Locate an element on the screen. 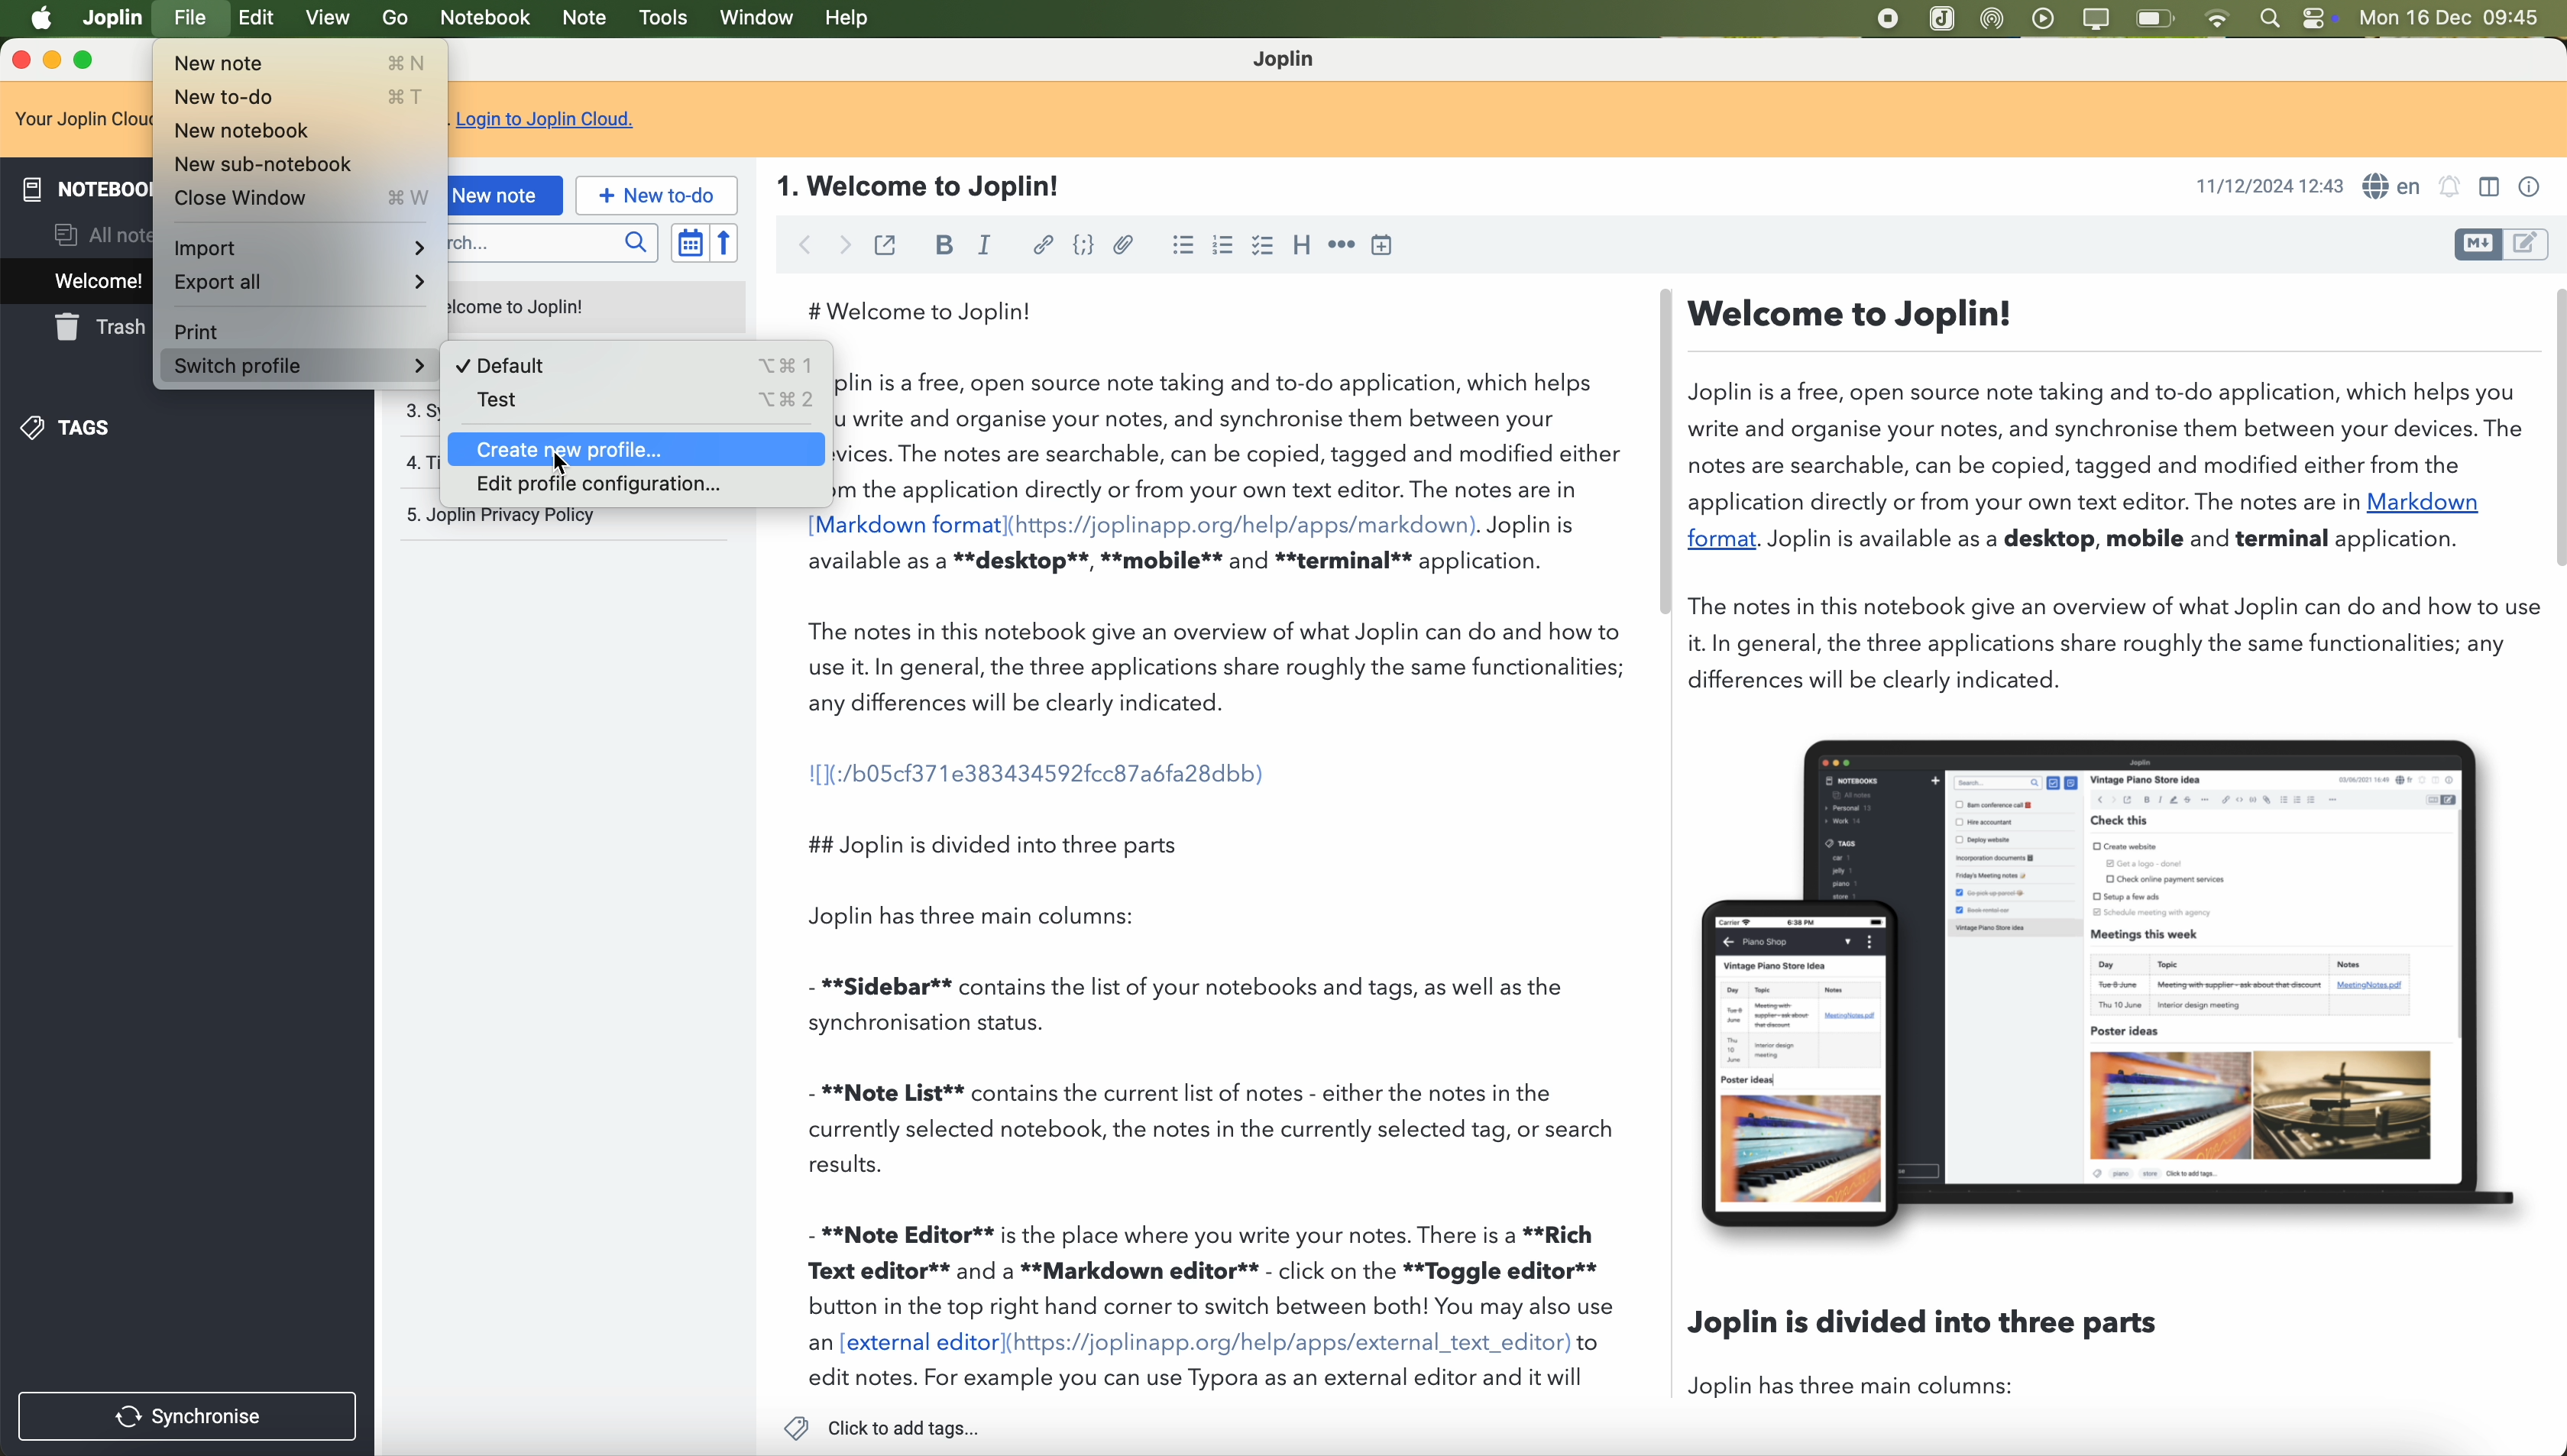  minimize is located at coordinates (53, 61).